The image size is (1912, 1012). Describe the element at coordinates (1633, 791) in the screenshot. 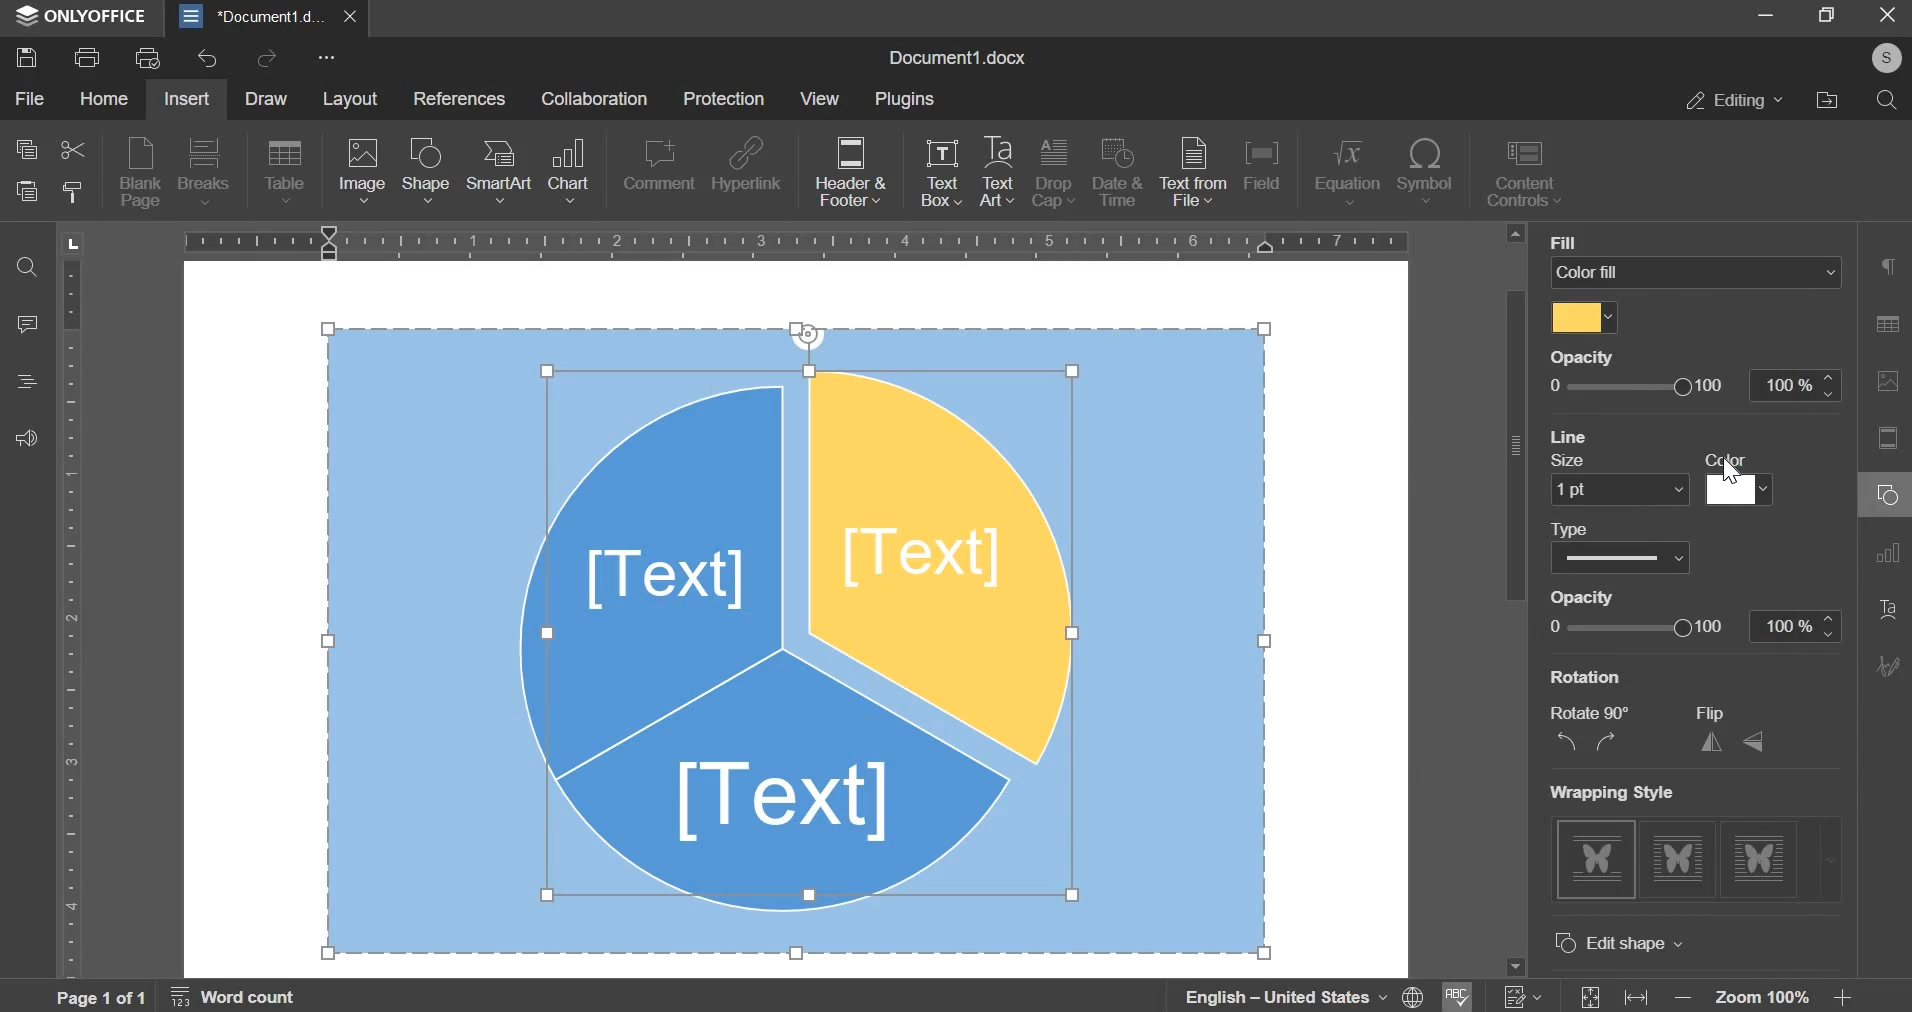

I see `` at that location.